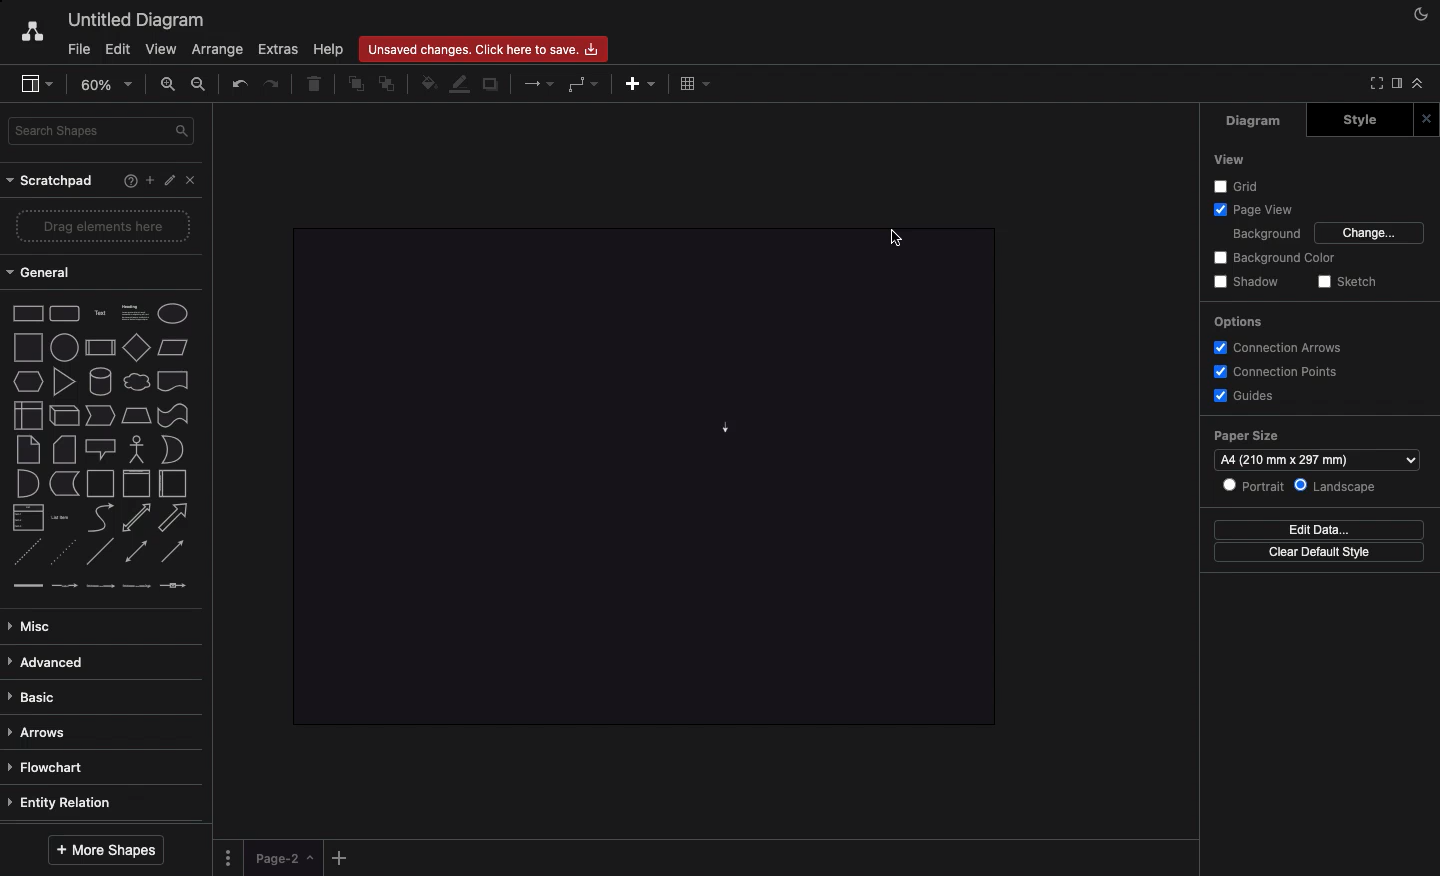 The image size is (1440, 876). What do you see at coordinates (1228, 160) in the screenshot?
I see `View ` at bounding box center [1228, 160].